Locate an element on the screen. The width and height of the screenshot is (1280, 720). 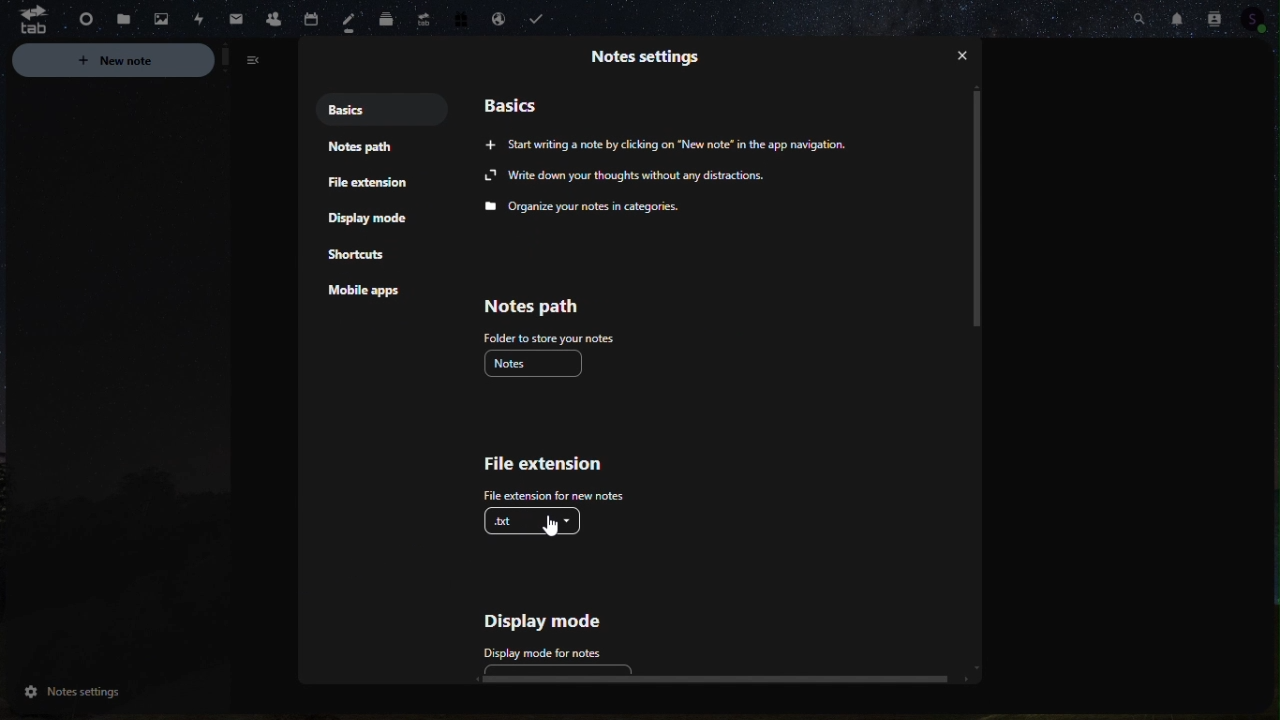
Notes is located at coordinates (346, 19).